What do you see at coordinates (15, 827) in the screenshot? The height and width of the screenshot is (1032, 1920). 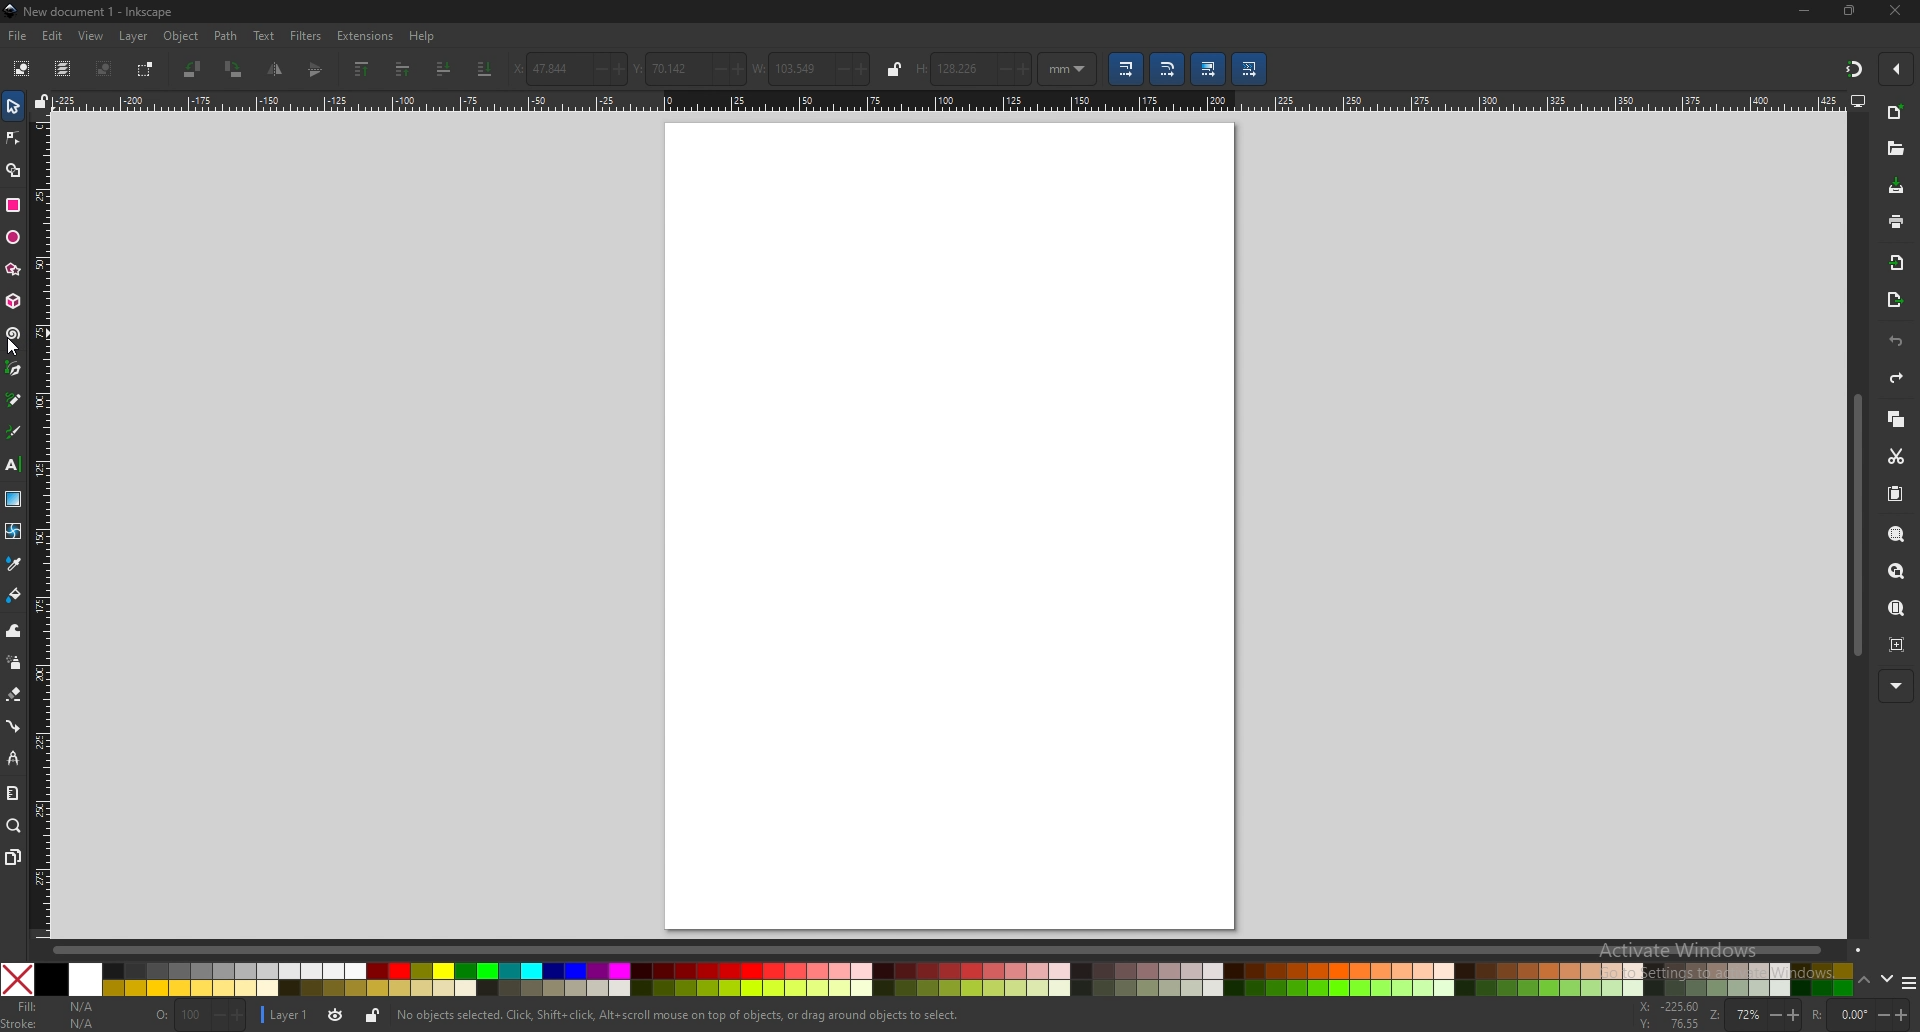 I see `zoom` at bounding box center [15, 827].